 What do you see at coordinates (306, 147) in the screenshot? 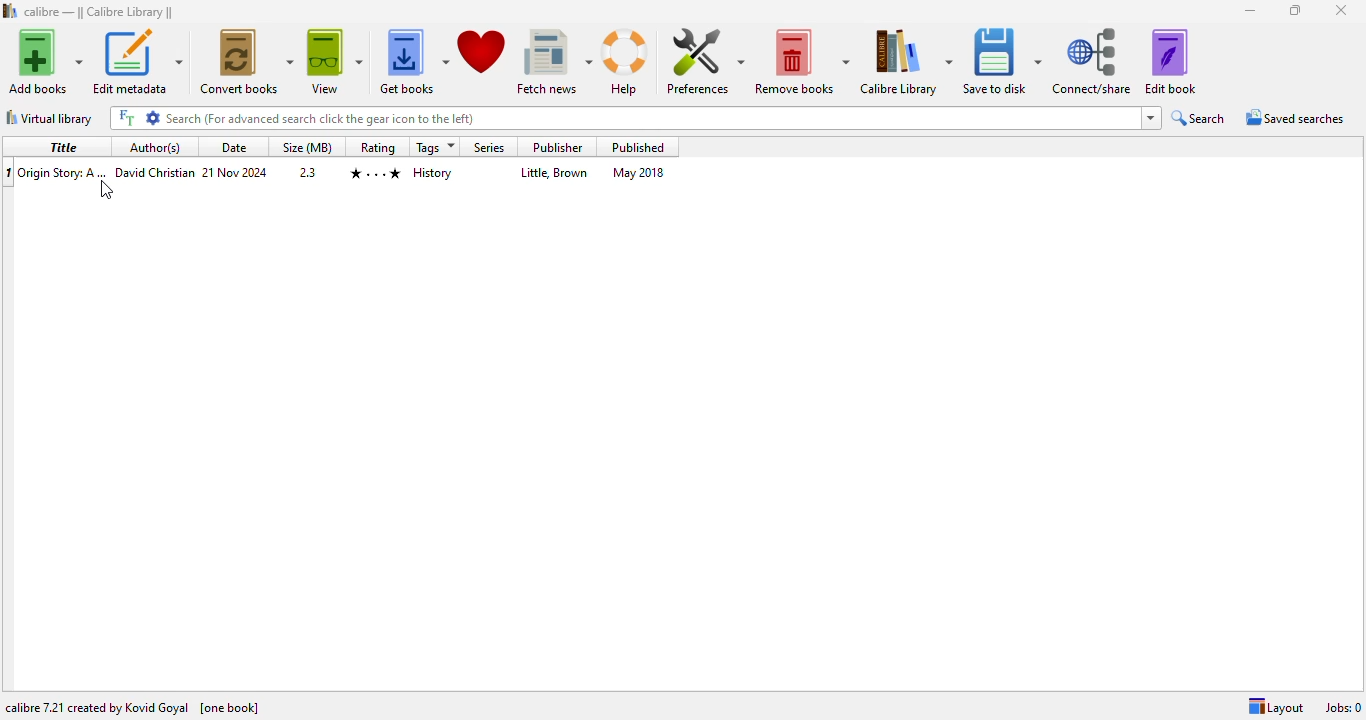
I see `size (MB)` at bounding box center [306, 147].